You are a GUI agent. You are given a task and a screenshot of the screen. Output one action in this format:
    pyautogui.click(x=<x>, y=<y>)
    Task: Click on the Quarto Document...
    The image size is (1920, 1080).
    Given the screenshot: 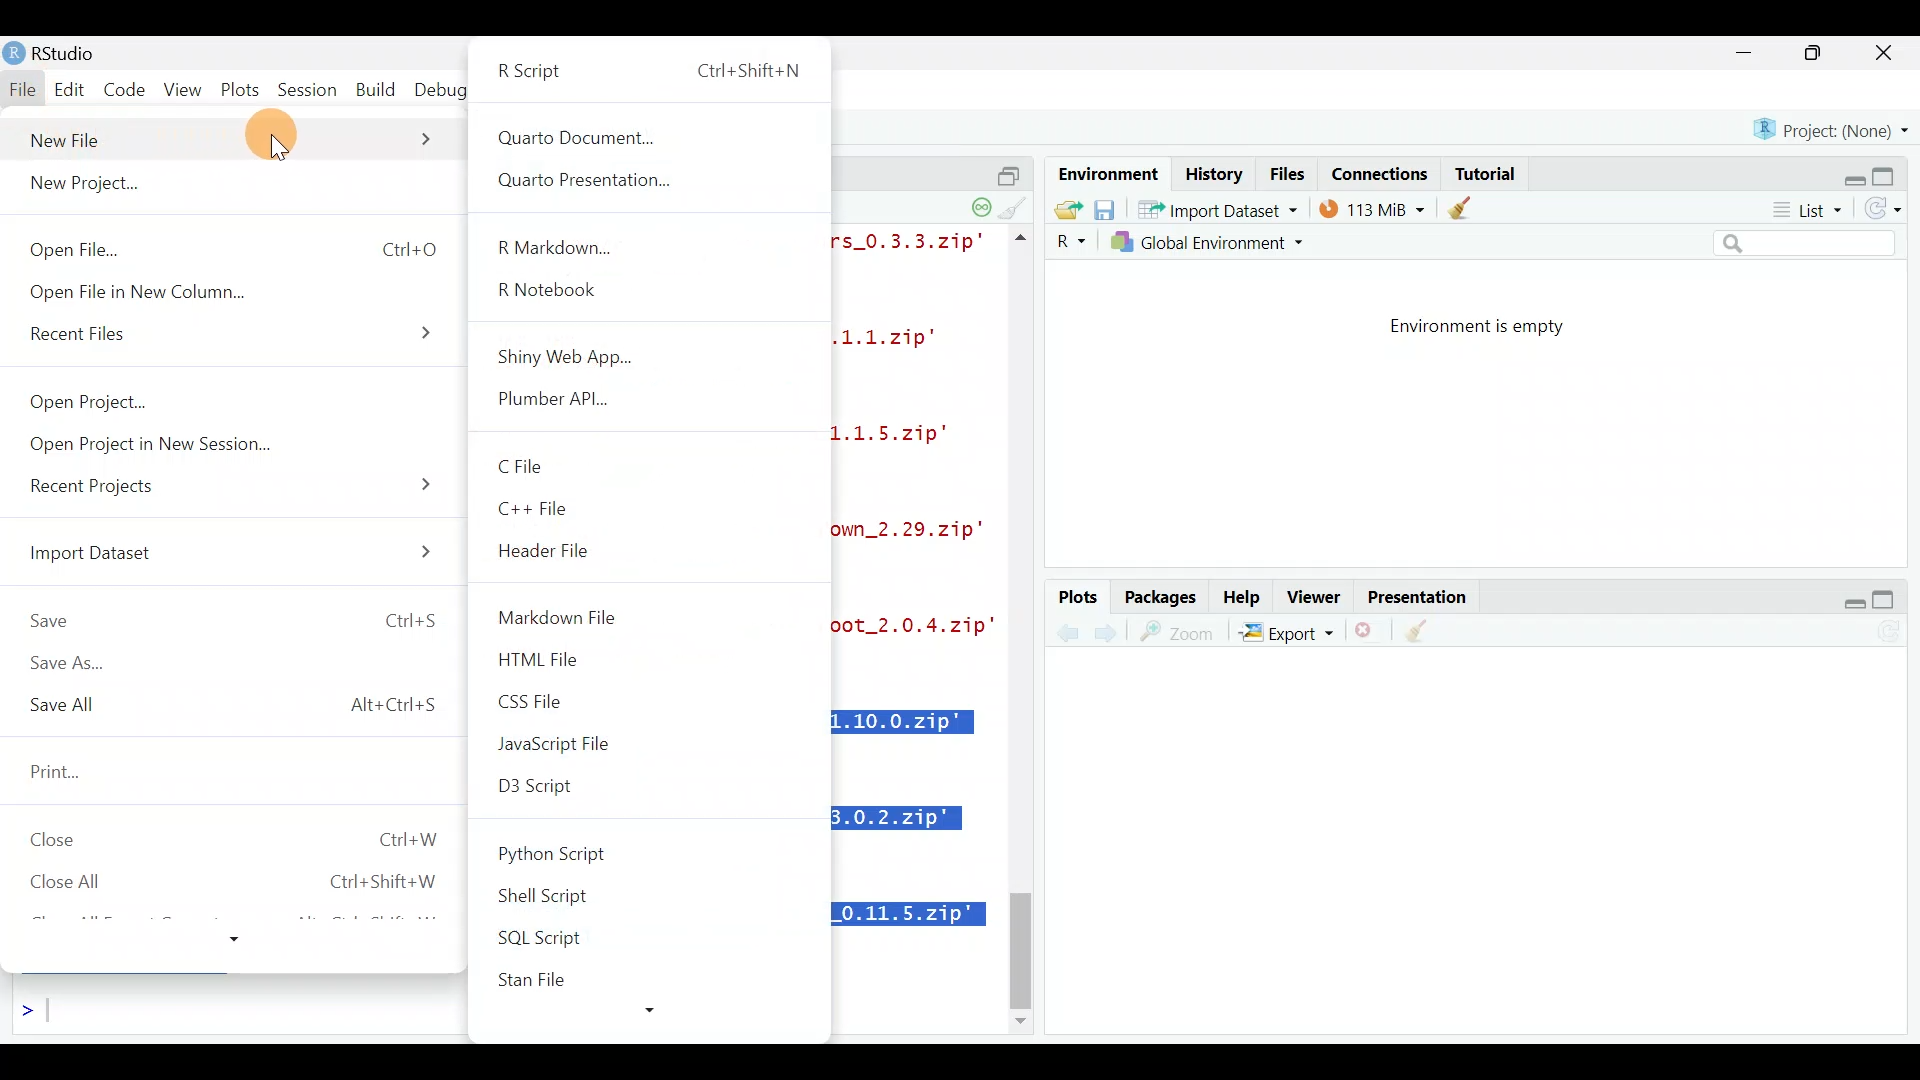 What is the action you would take?
    pyautogui.click(x=583, y=137)
    